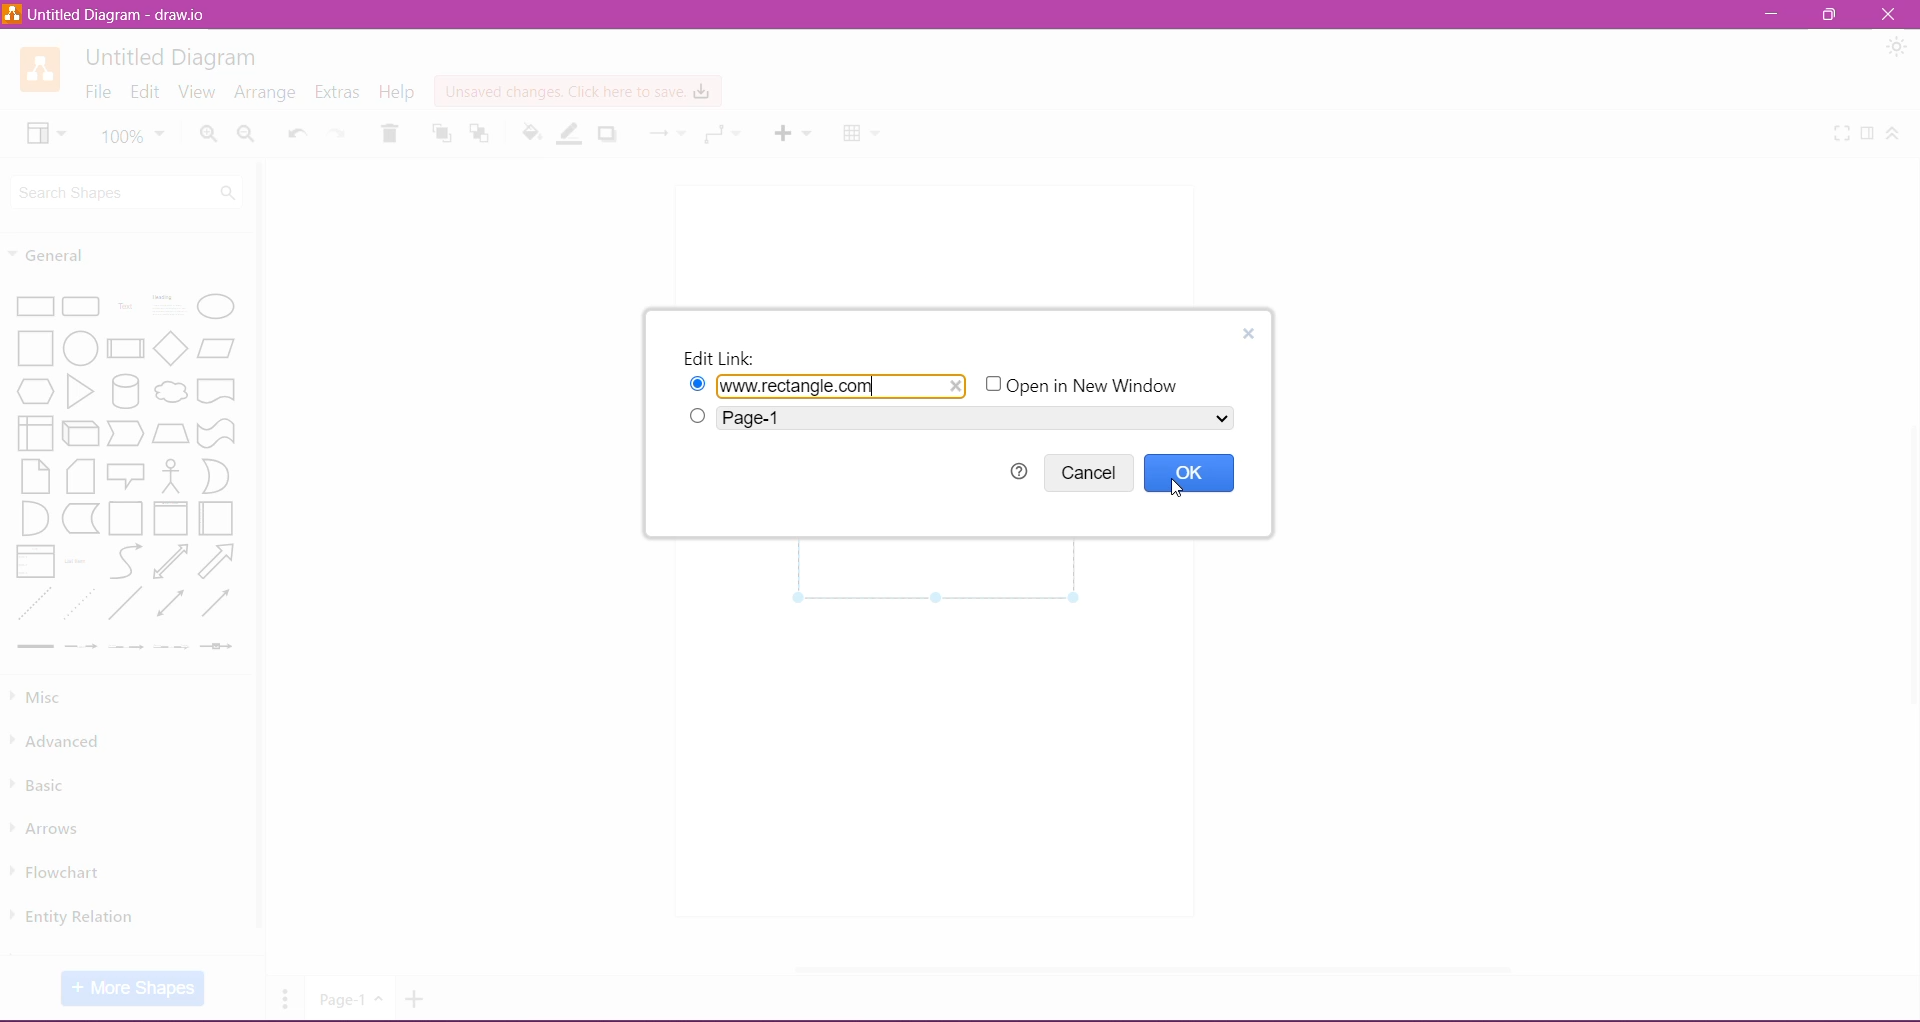 This screenshot has height=1022, width=1920. What do you see at coordinates (196, 92) in the screenshot?
I see `View` at bounding box center [196, 92].